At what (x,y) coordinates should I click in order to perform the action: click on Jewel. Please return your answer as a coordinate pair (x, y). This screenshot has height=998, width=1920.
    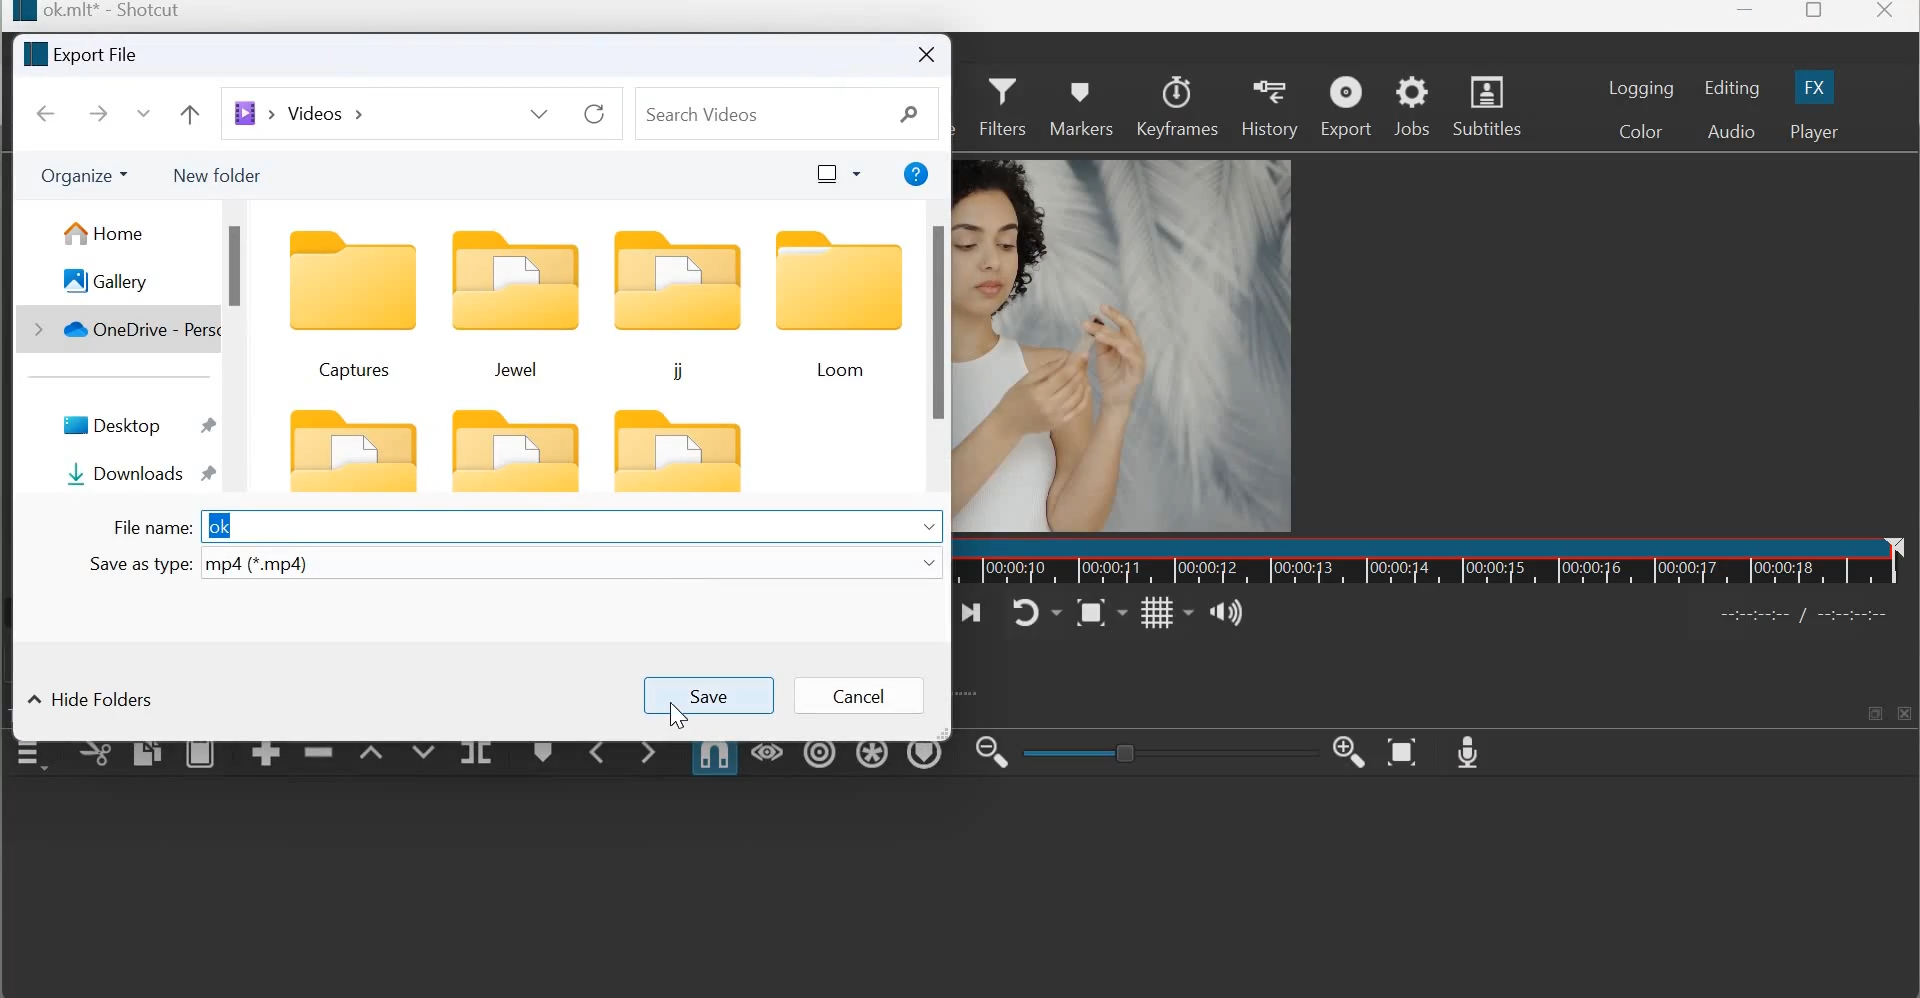
    Looking at the image, I should click on (512, 306).